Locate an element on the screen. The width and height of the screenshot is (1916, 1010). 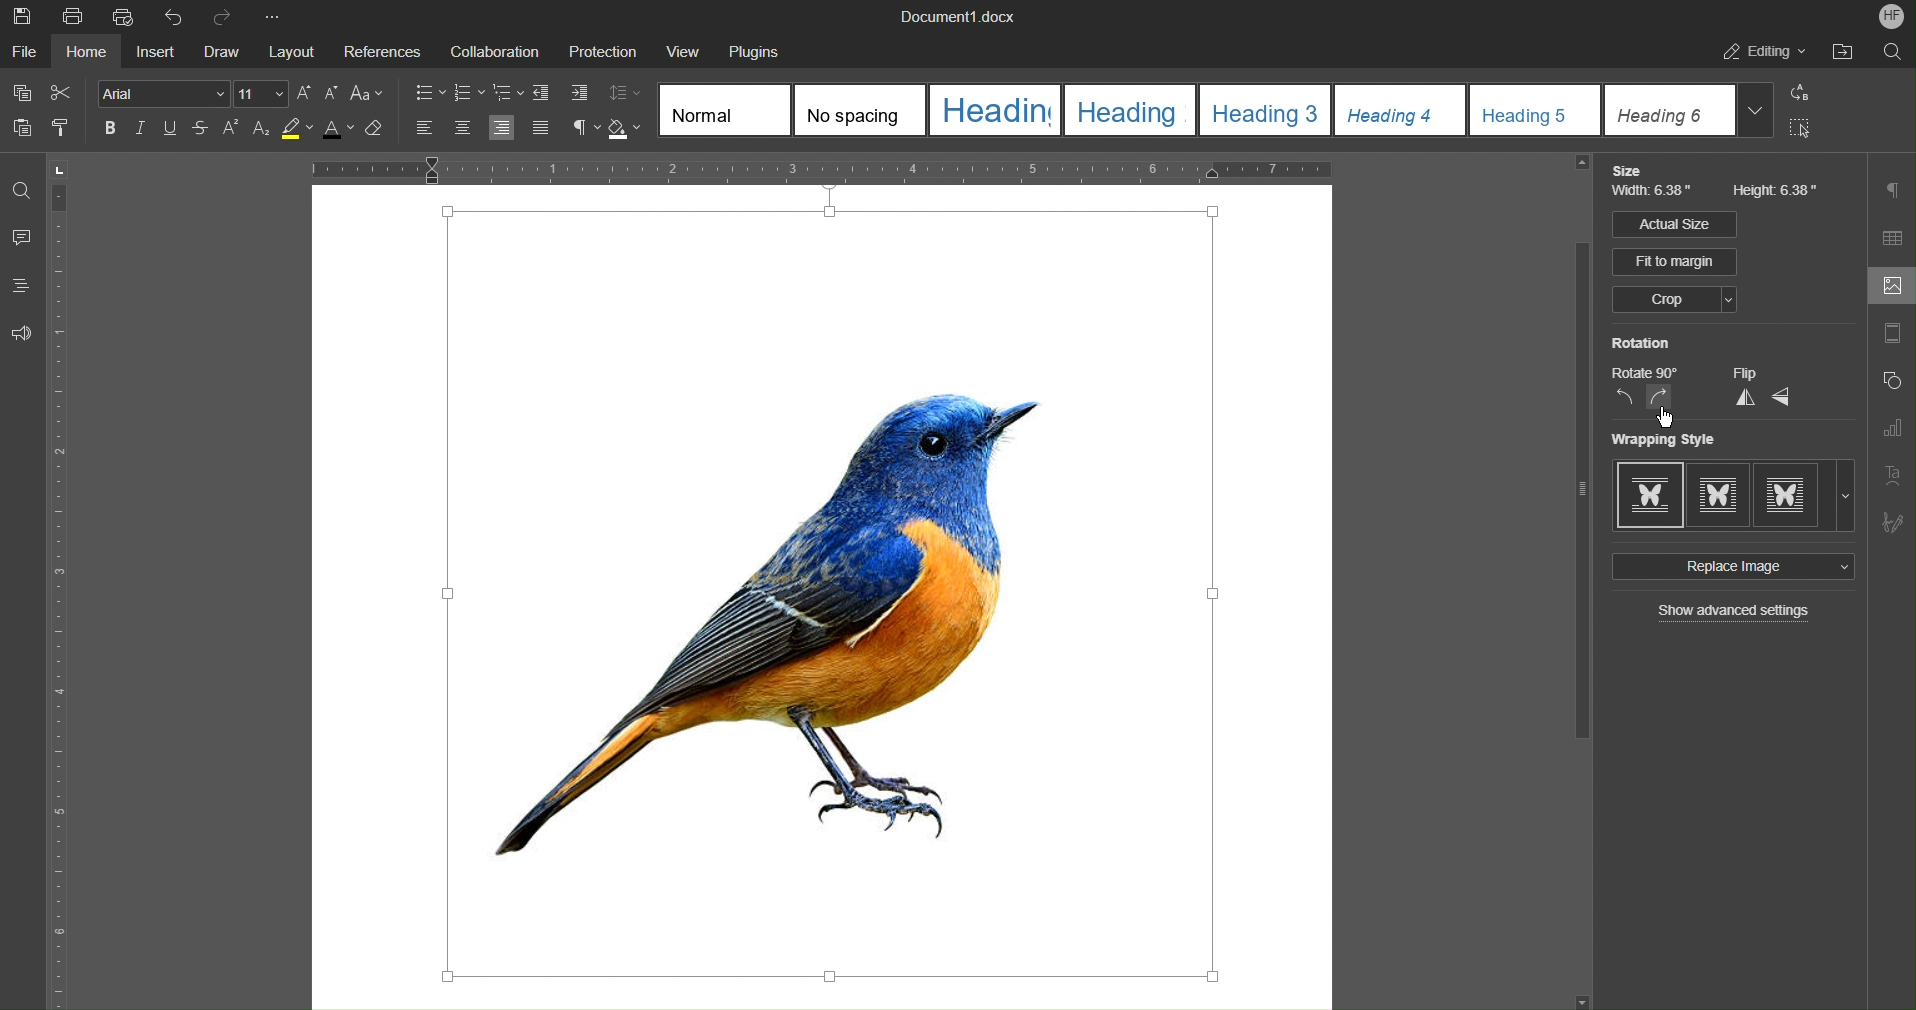
Nonprinting characters is located at coordinates (586, 128).